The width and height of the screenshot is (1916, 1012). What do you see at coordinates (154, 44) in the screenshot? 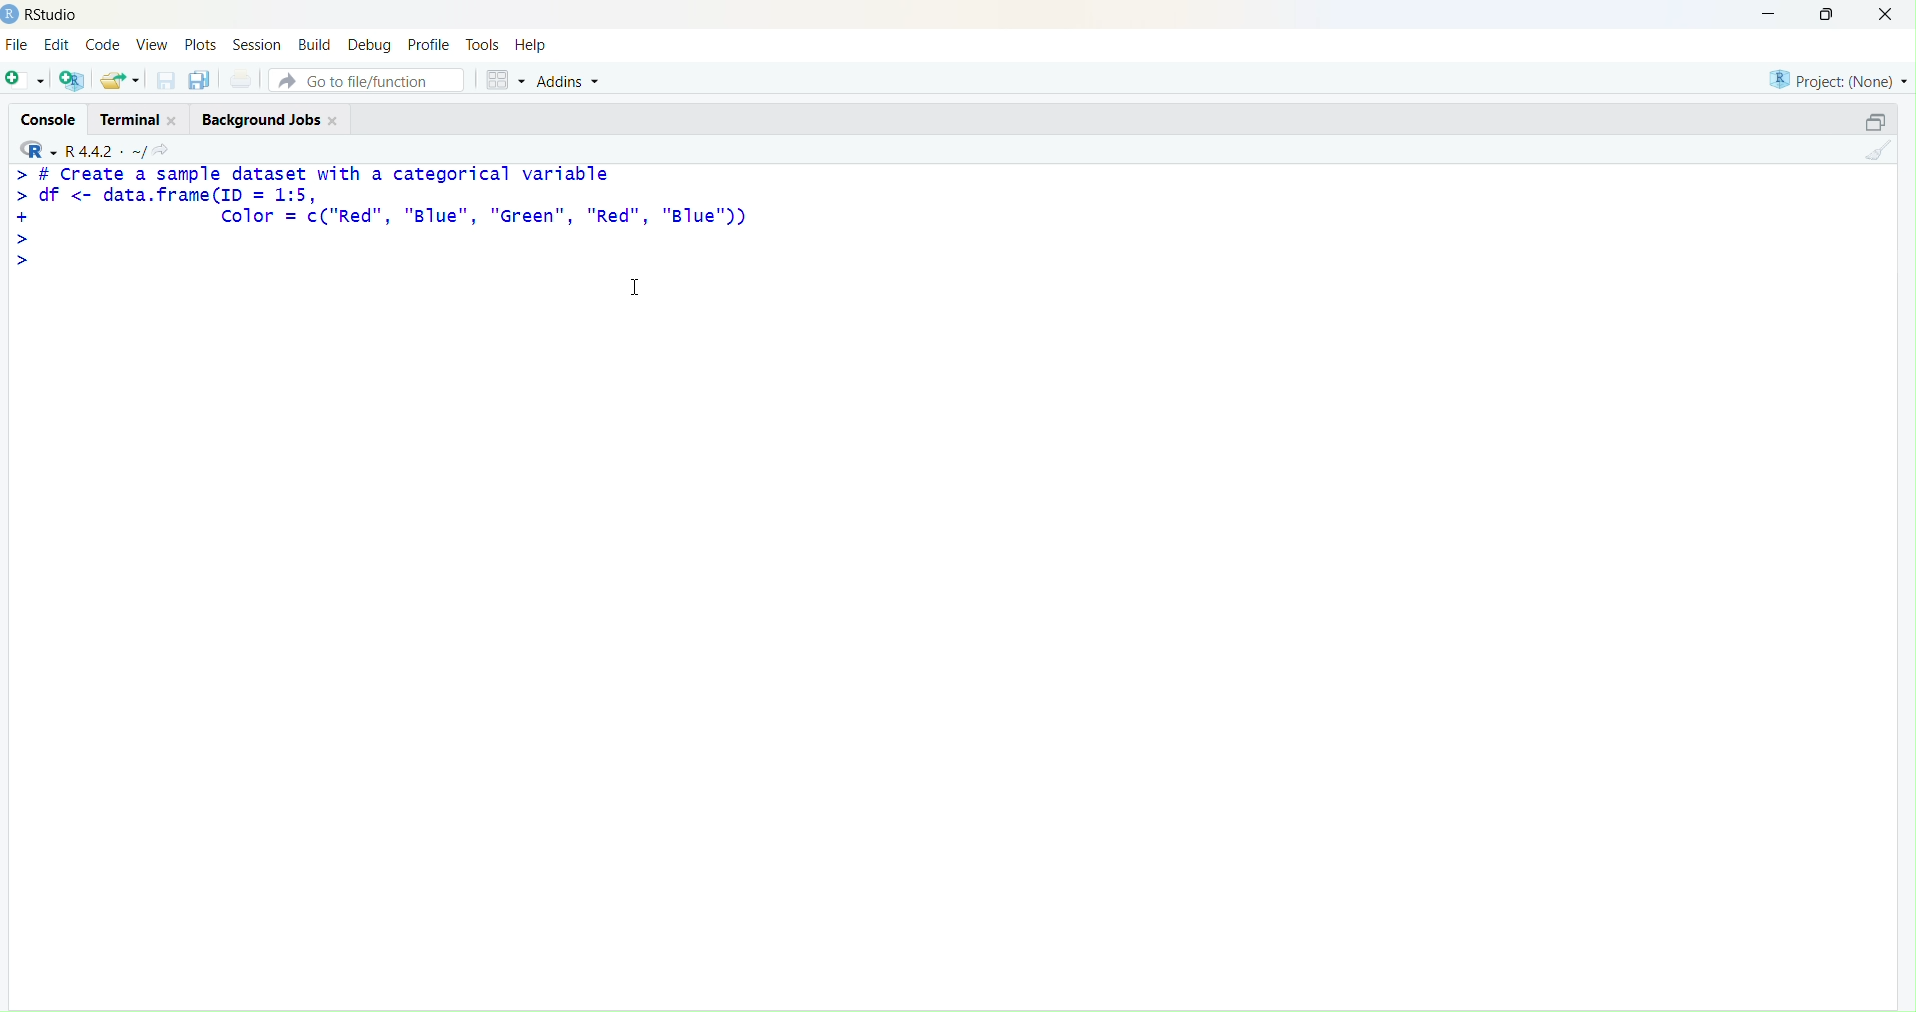
I see `view` at bounding box center [154, 44].